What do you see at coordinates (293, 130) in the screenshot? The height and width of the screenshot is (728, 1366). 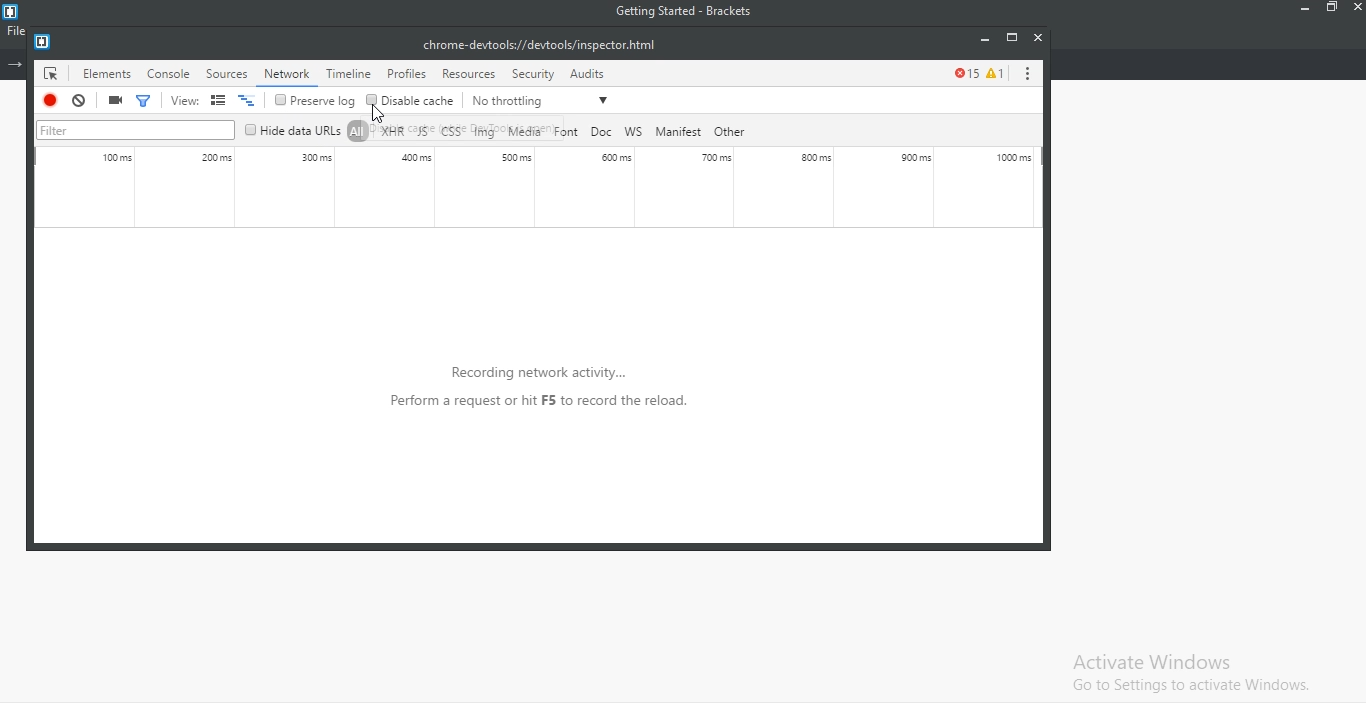 I see `hide data url` at bounding box center [293, 130].